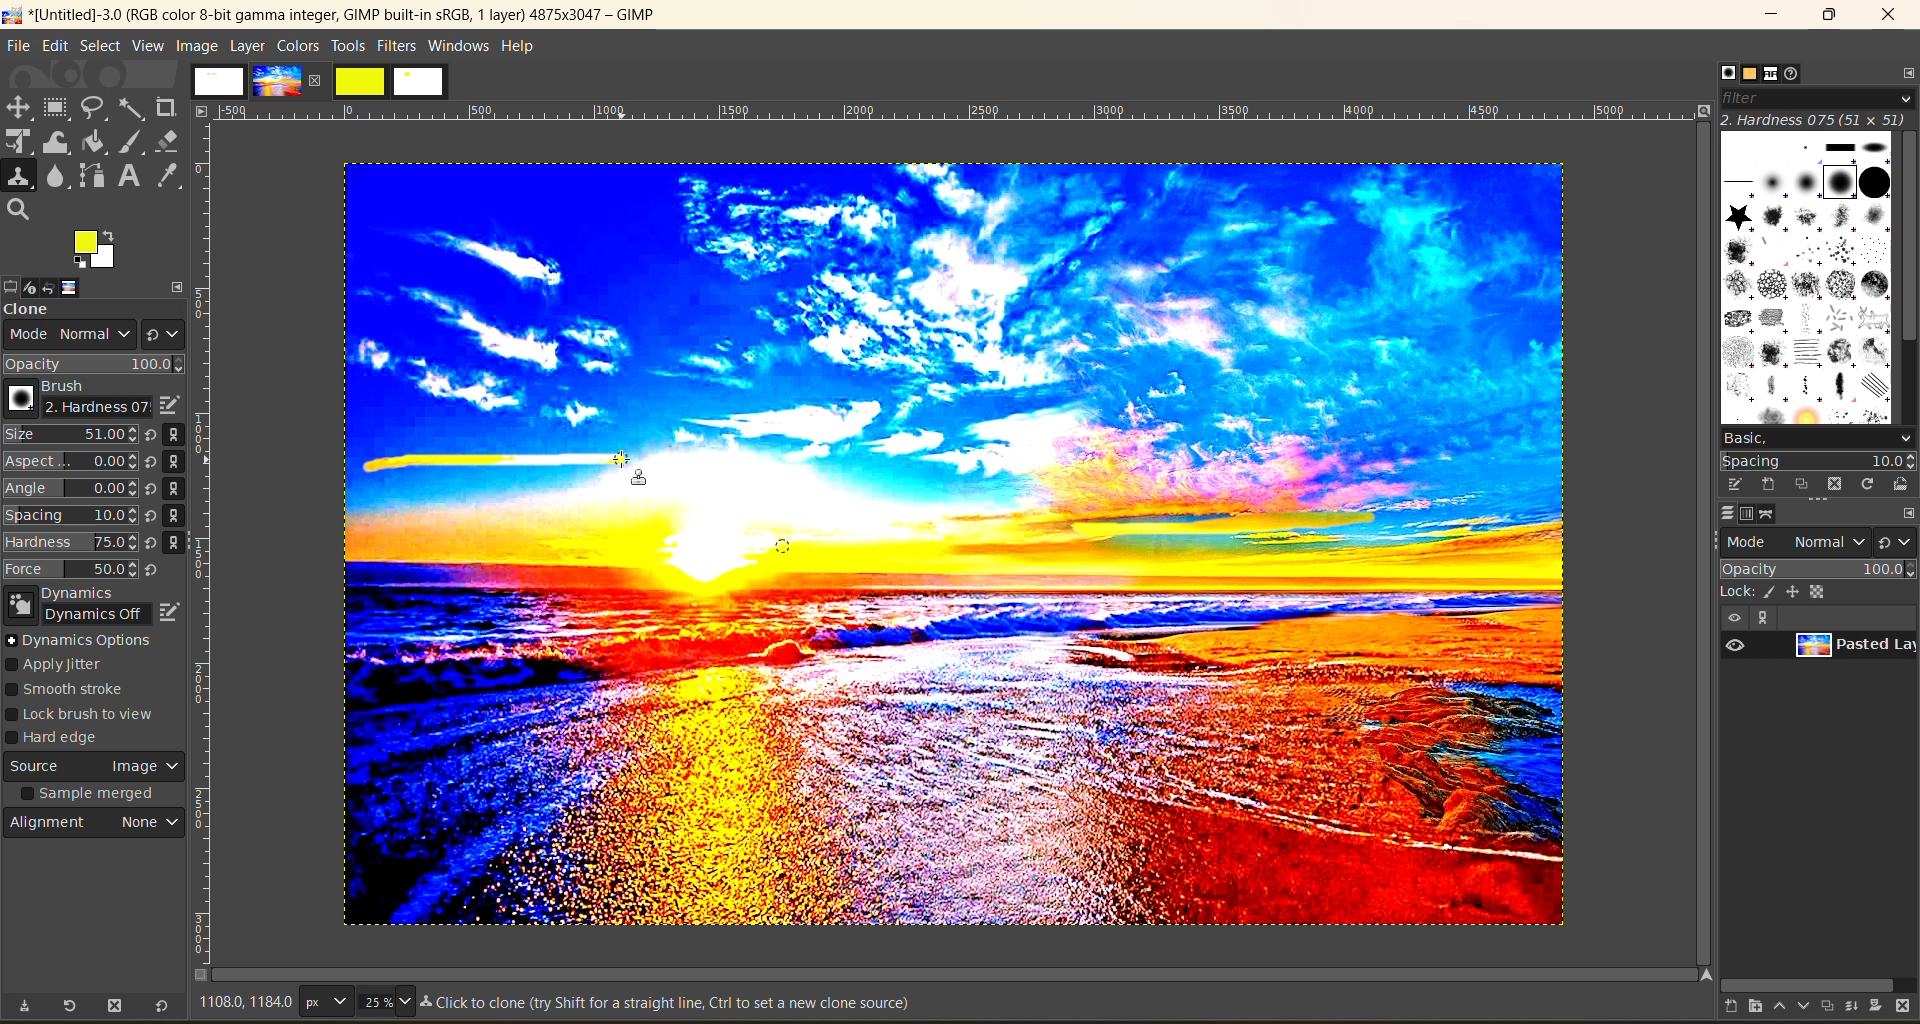 The width and height of the screenshot is (1920, 1024). What do you see at coordinates (961, 112) in the screenshot?
I see `ruler` at bounding box center [961, 112].